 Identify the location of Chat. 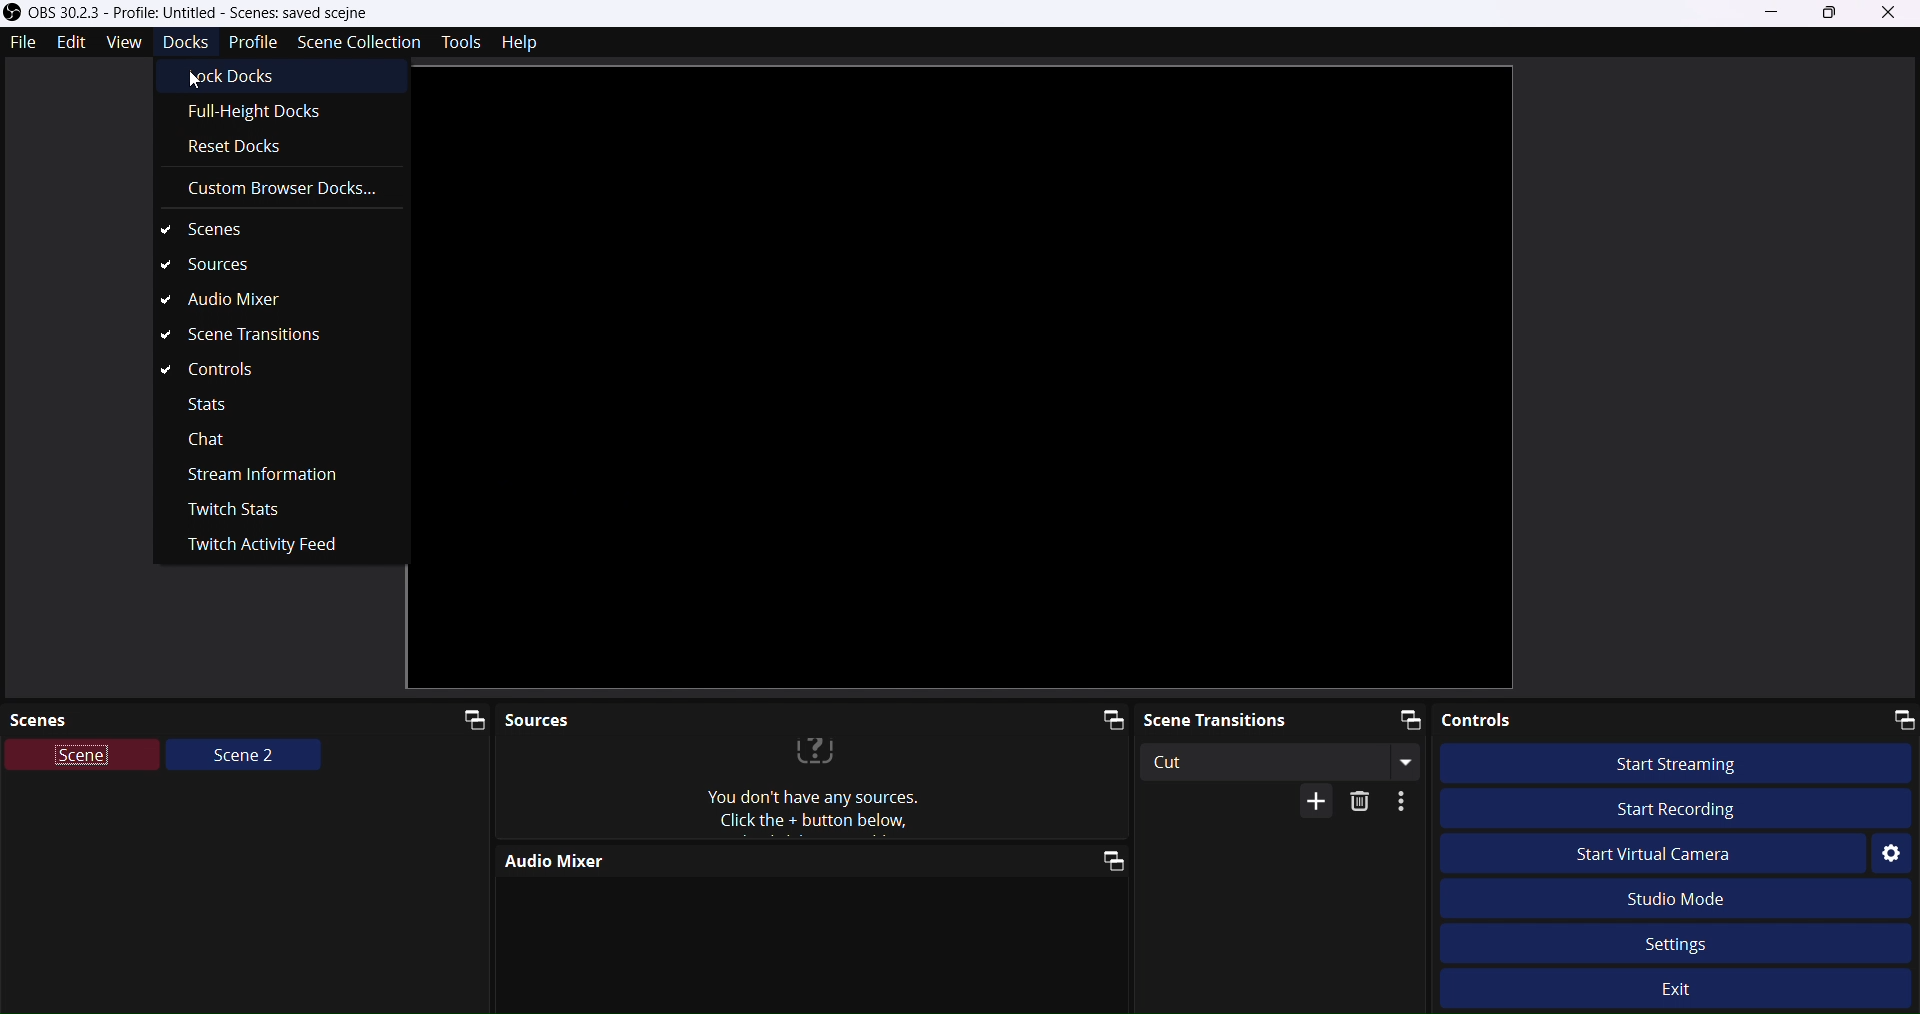
(208, 445).